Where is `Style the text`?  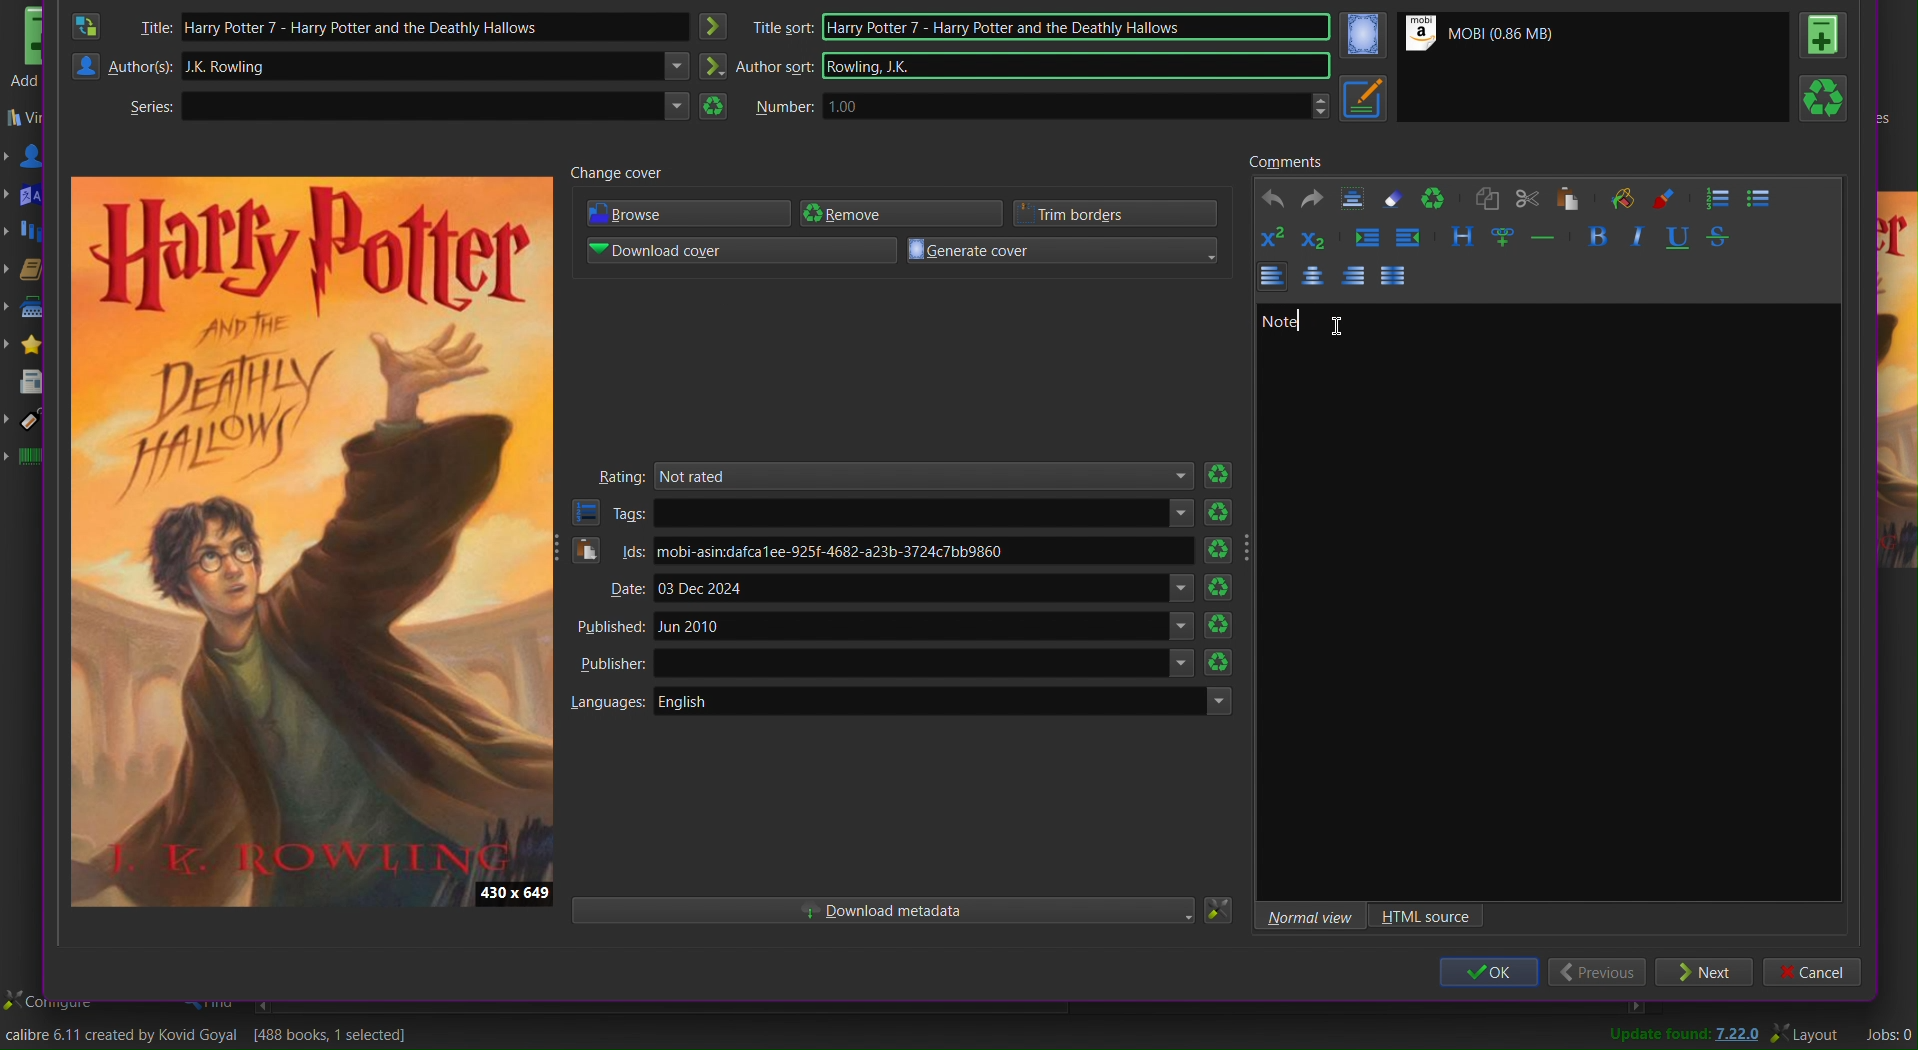 Style the text is located at coordinates (1464, 236).